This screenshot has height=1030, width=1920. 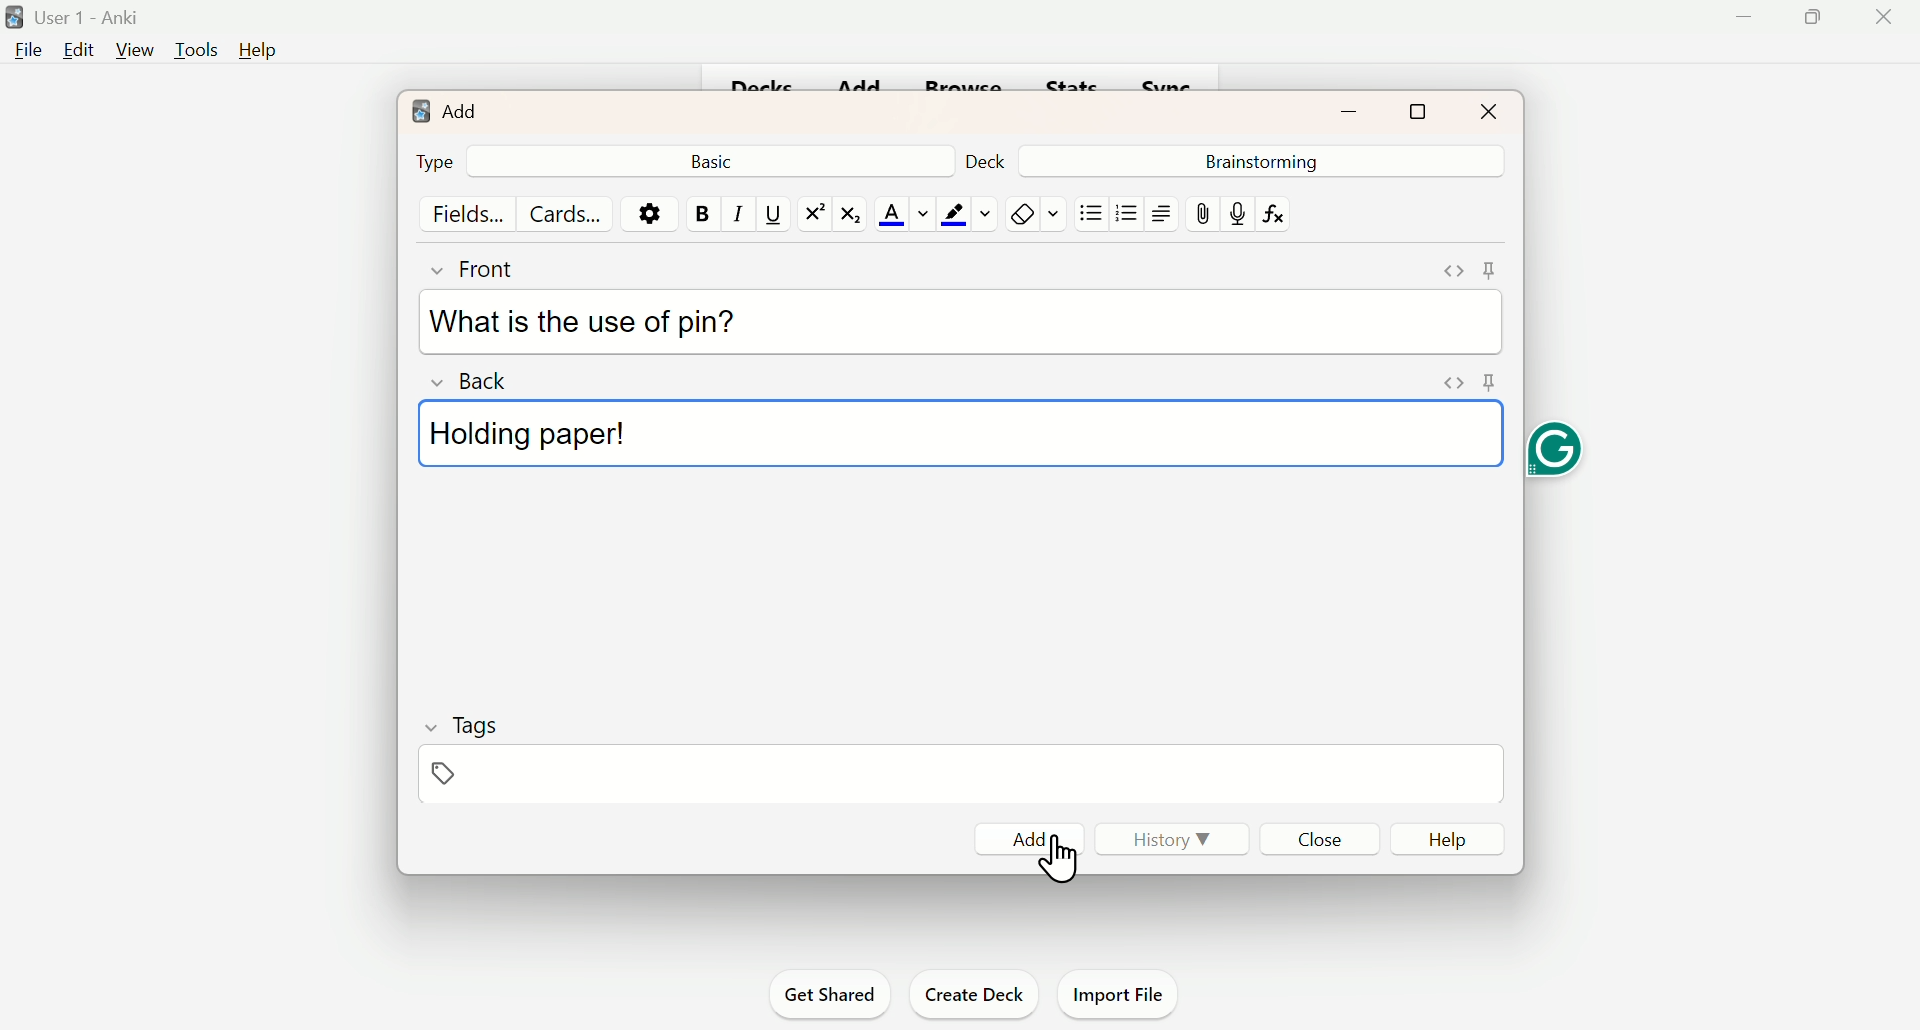 I want to click on Organised List, so click(x=1123, y=212).